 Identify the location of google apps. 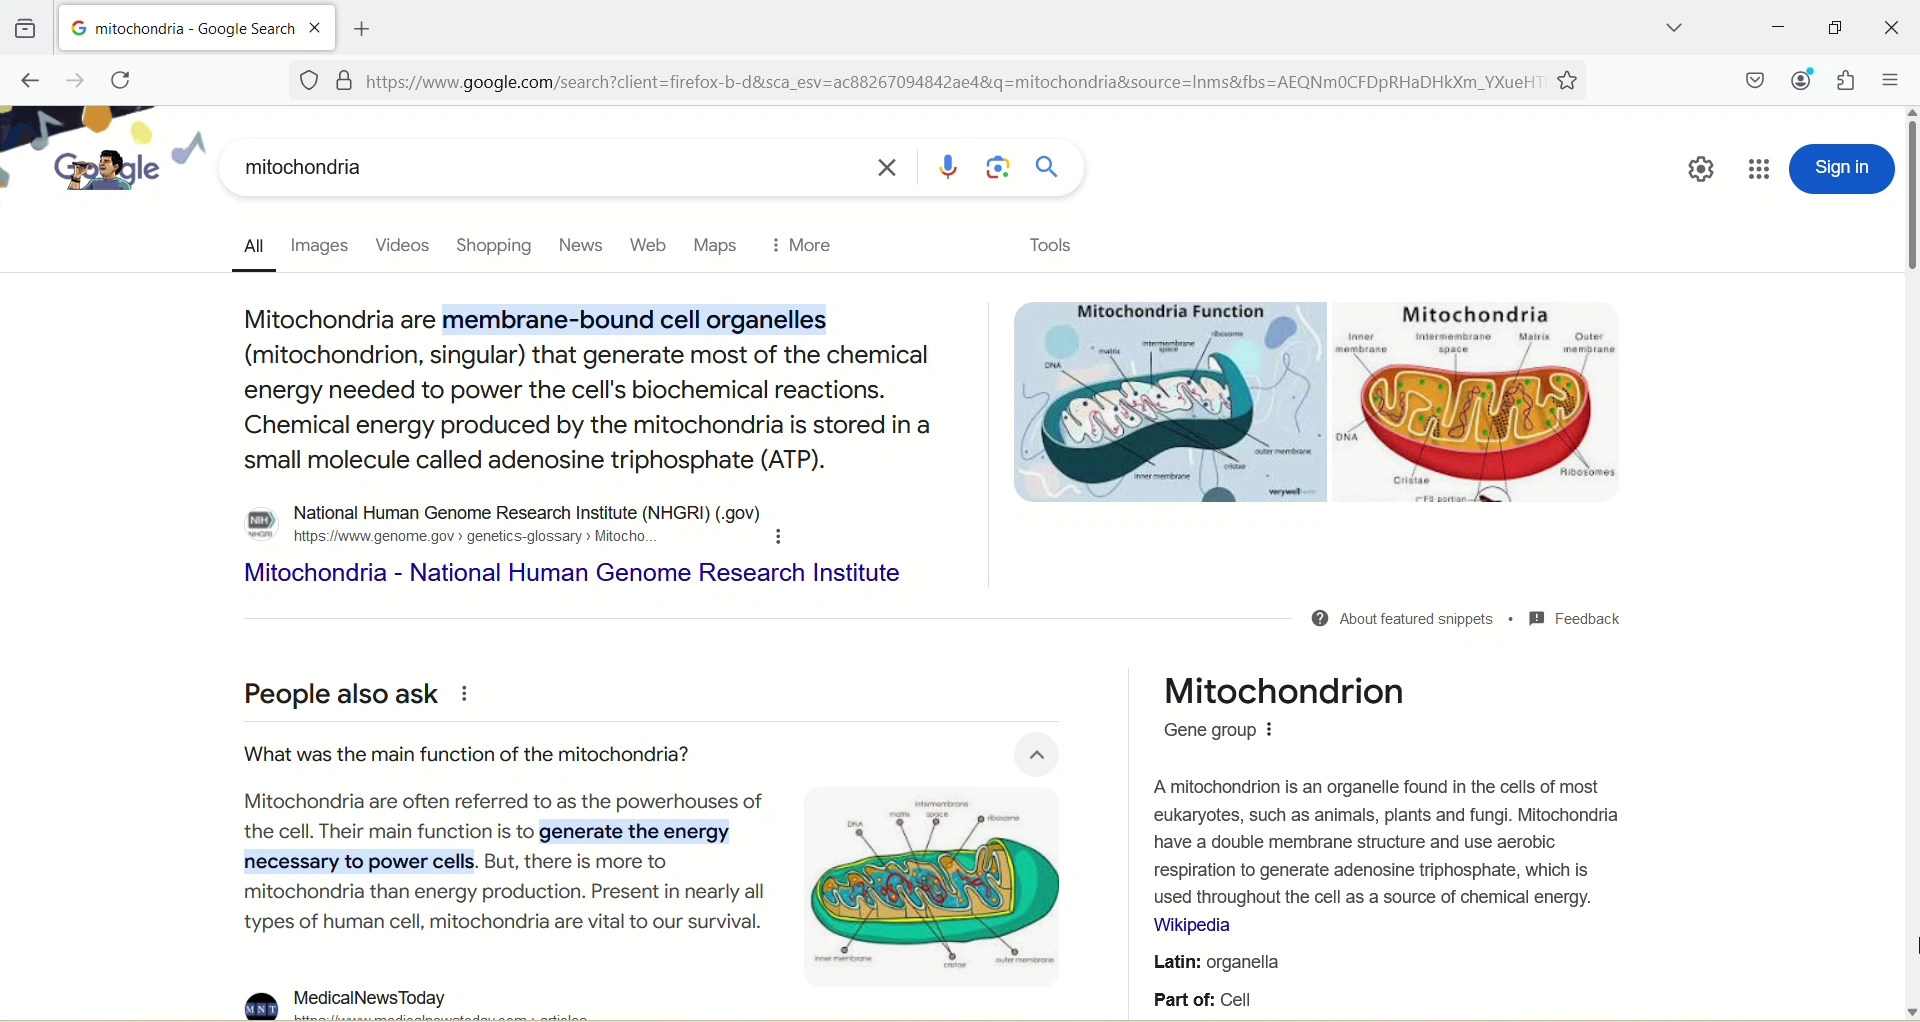
(1759, 169).